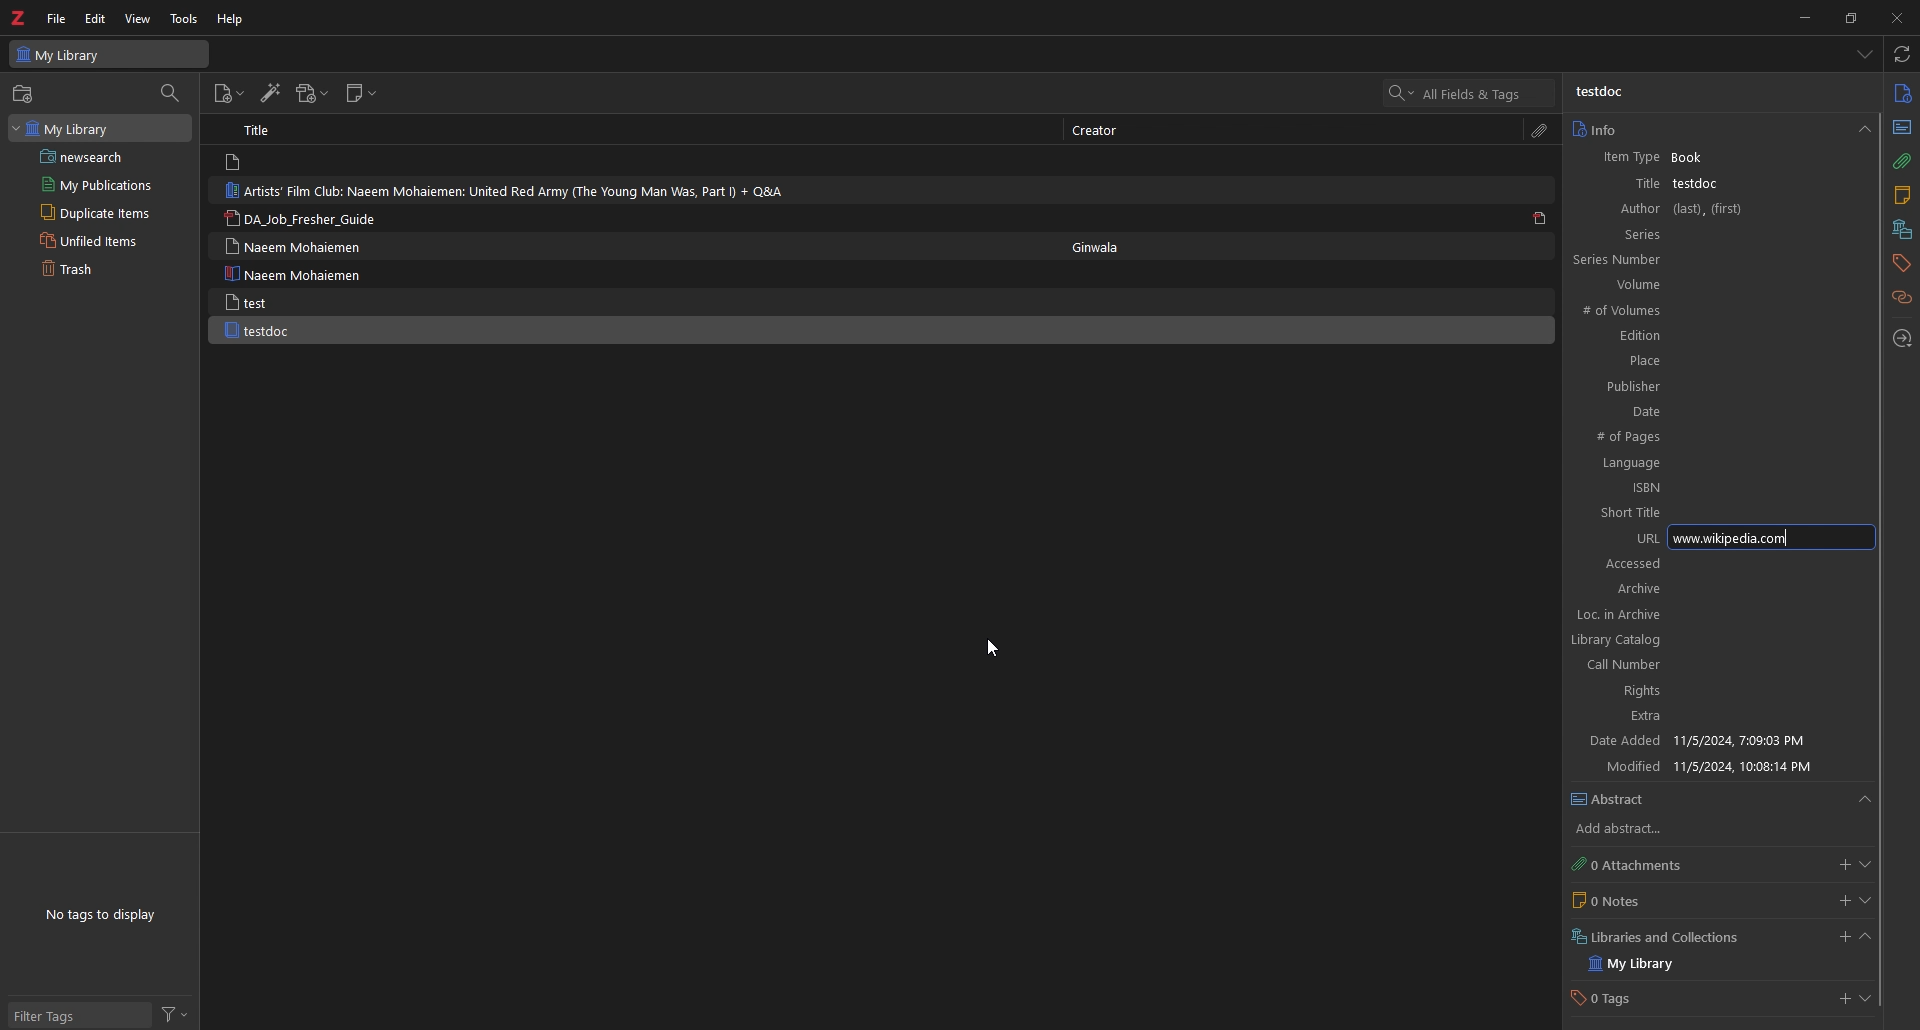 The width and height of the screenshot is (1920, 1030). I want to click on new collection, so click(25, 94).